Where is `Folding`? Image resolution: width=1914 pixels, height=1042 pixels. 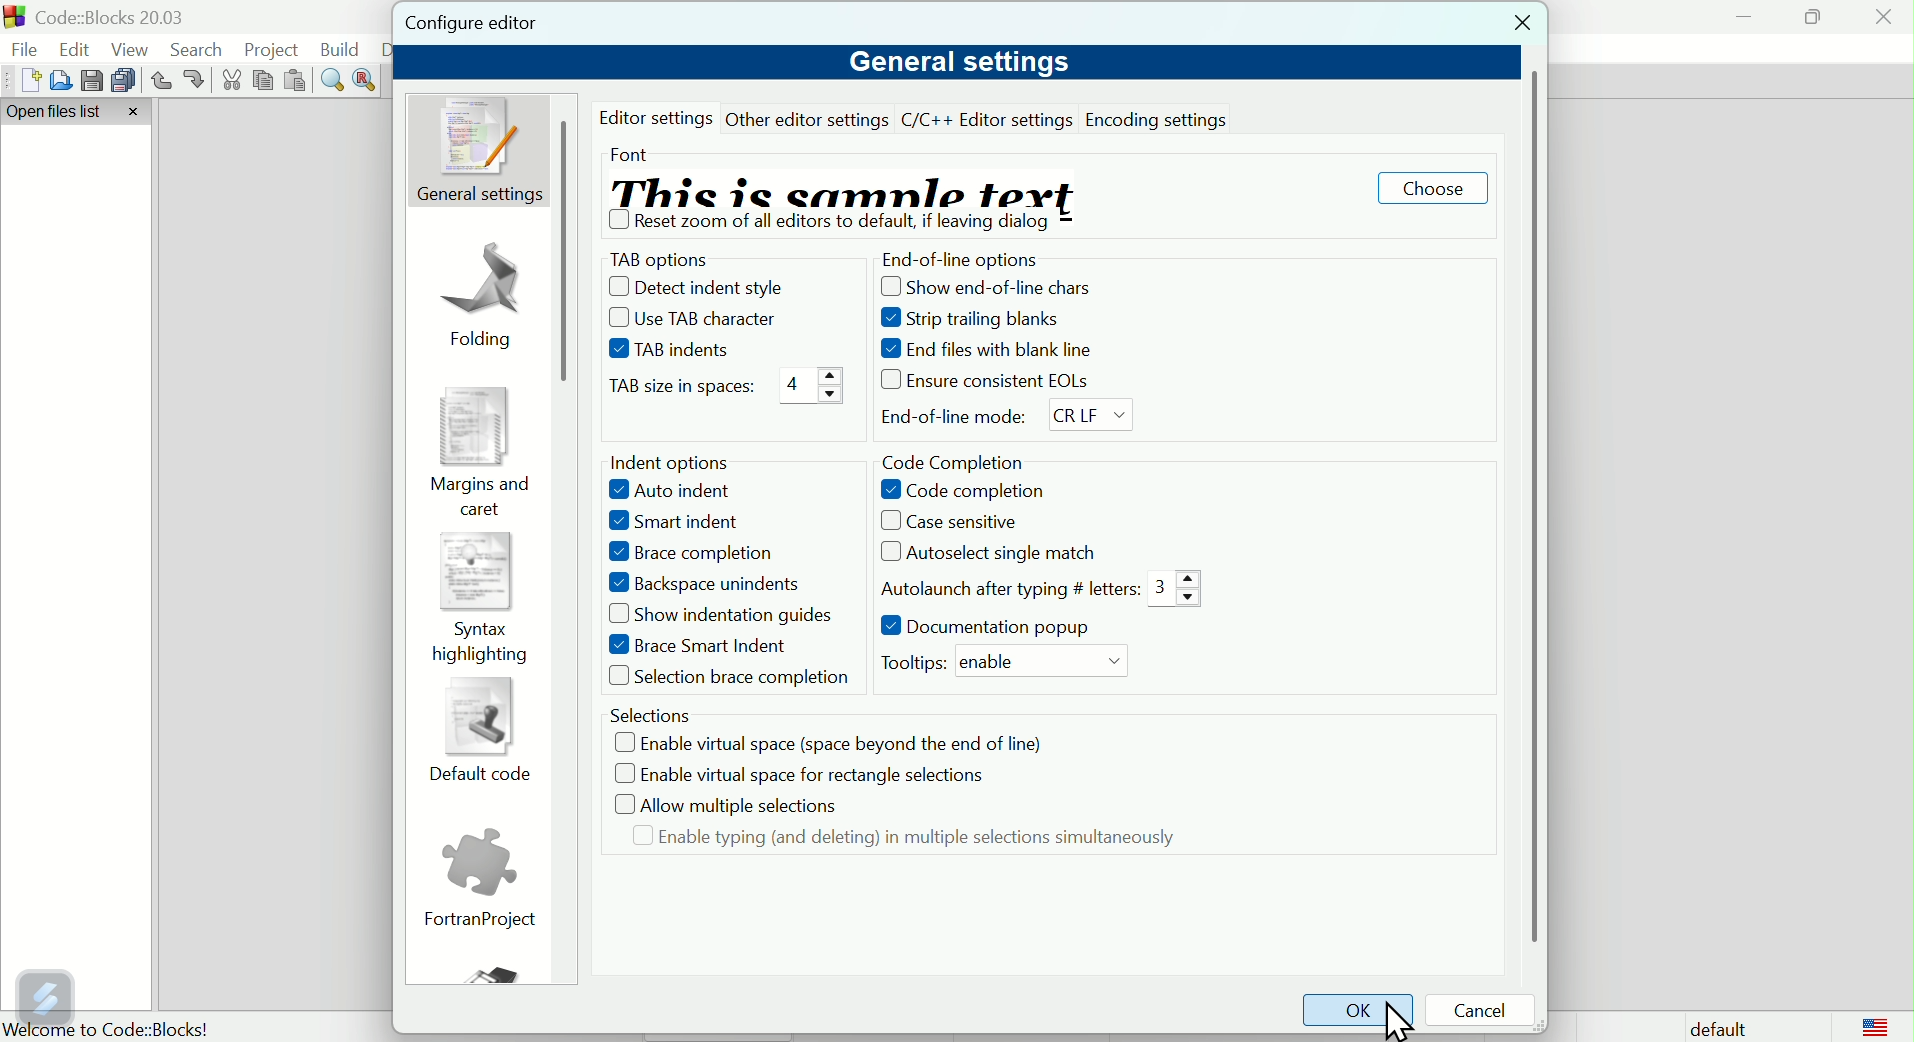
Folding is located at coordinates (484, 285).